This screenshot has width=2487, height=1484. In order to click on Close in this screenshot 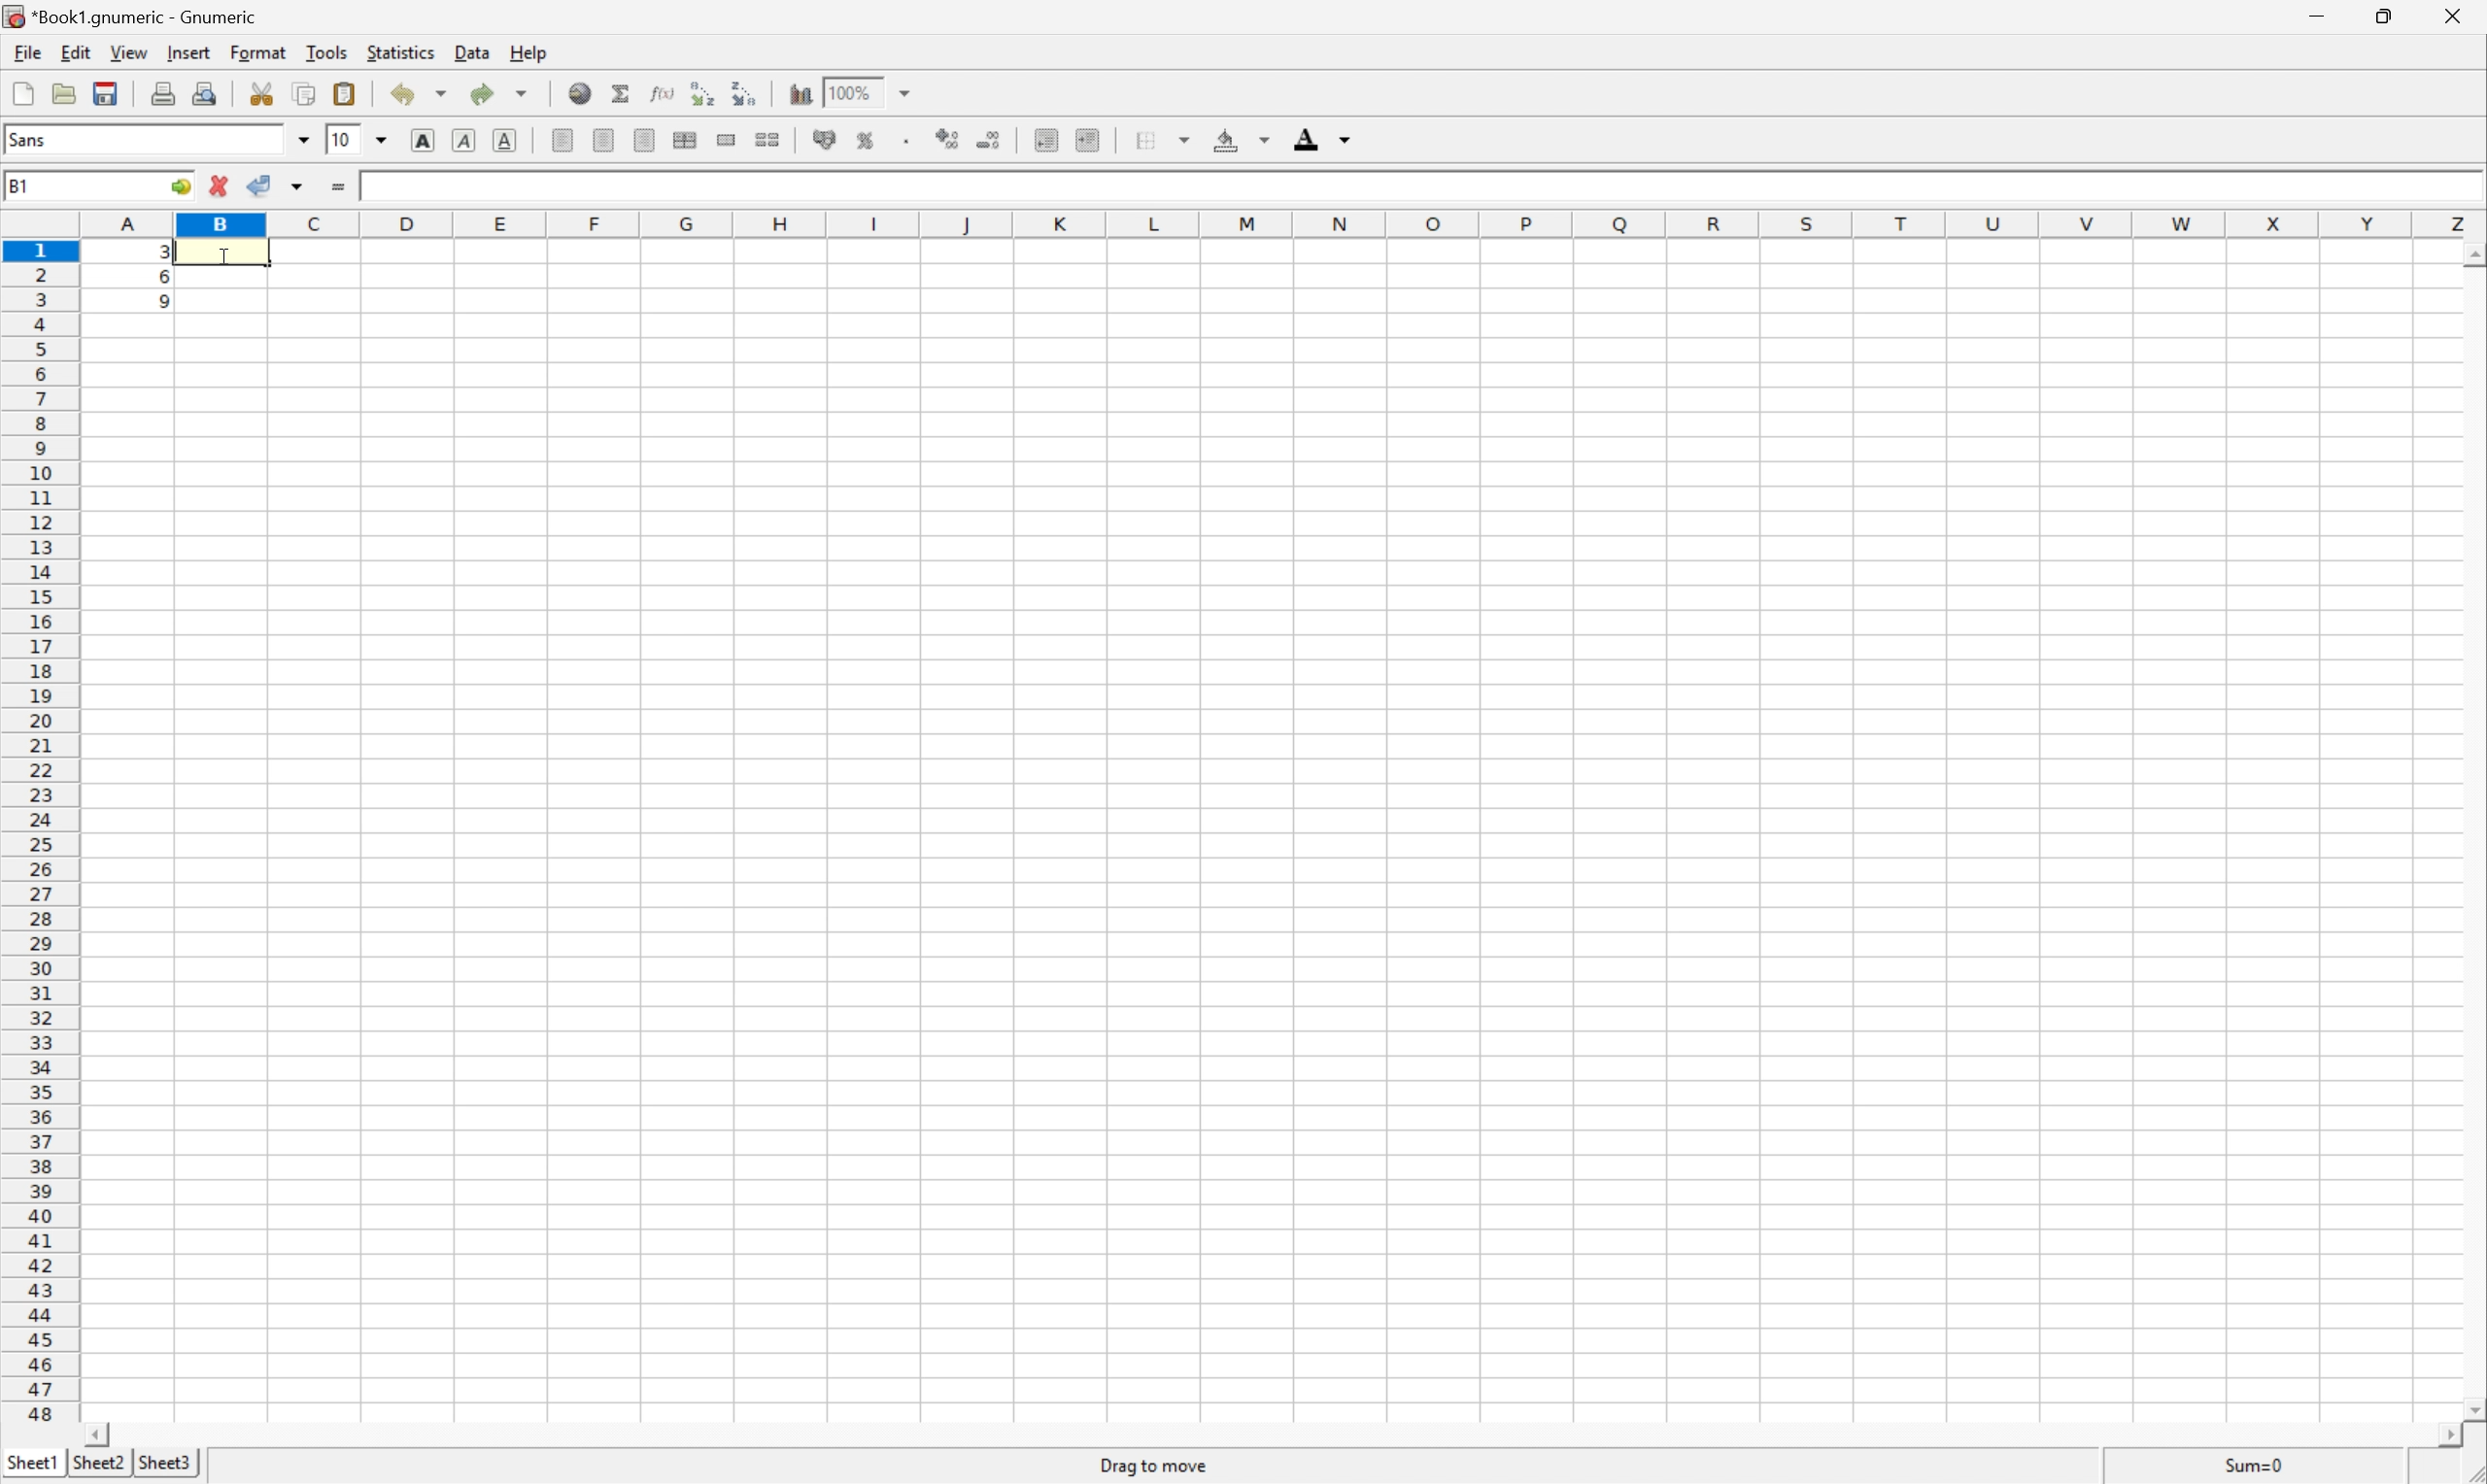, I will do `click(2447, 15)`.